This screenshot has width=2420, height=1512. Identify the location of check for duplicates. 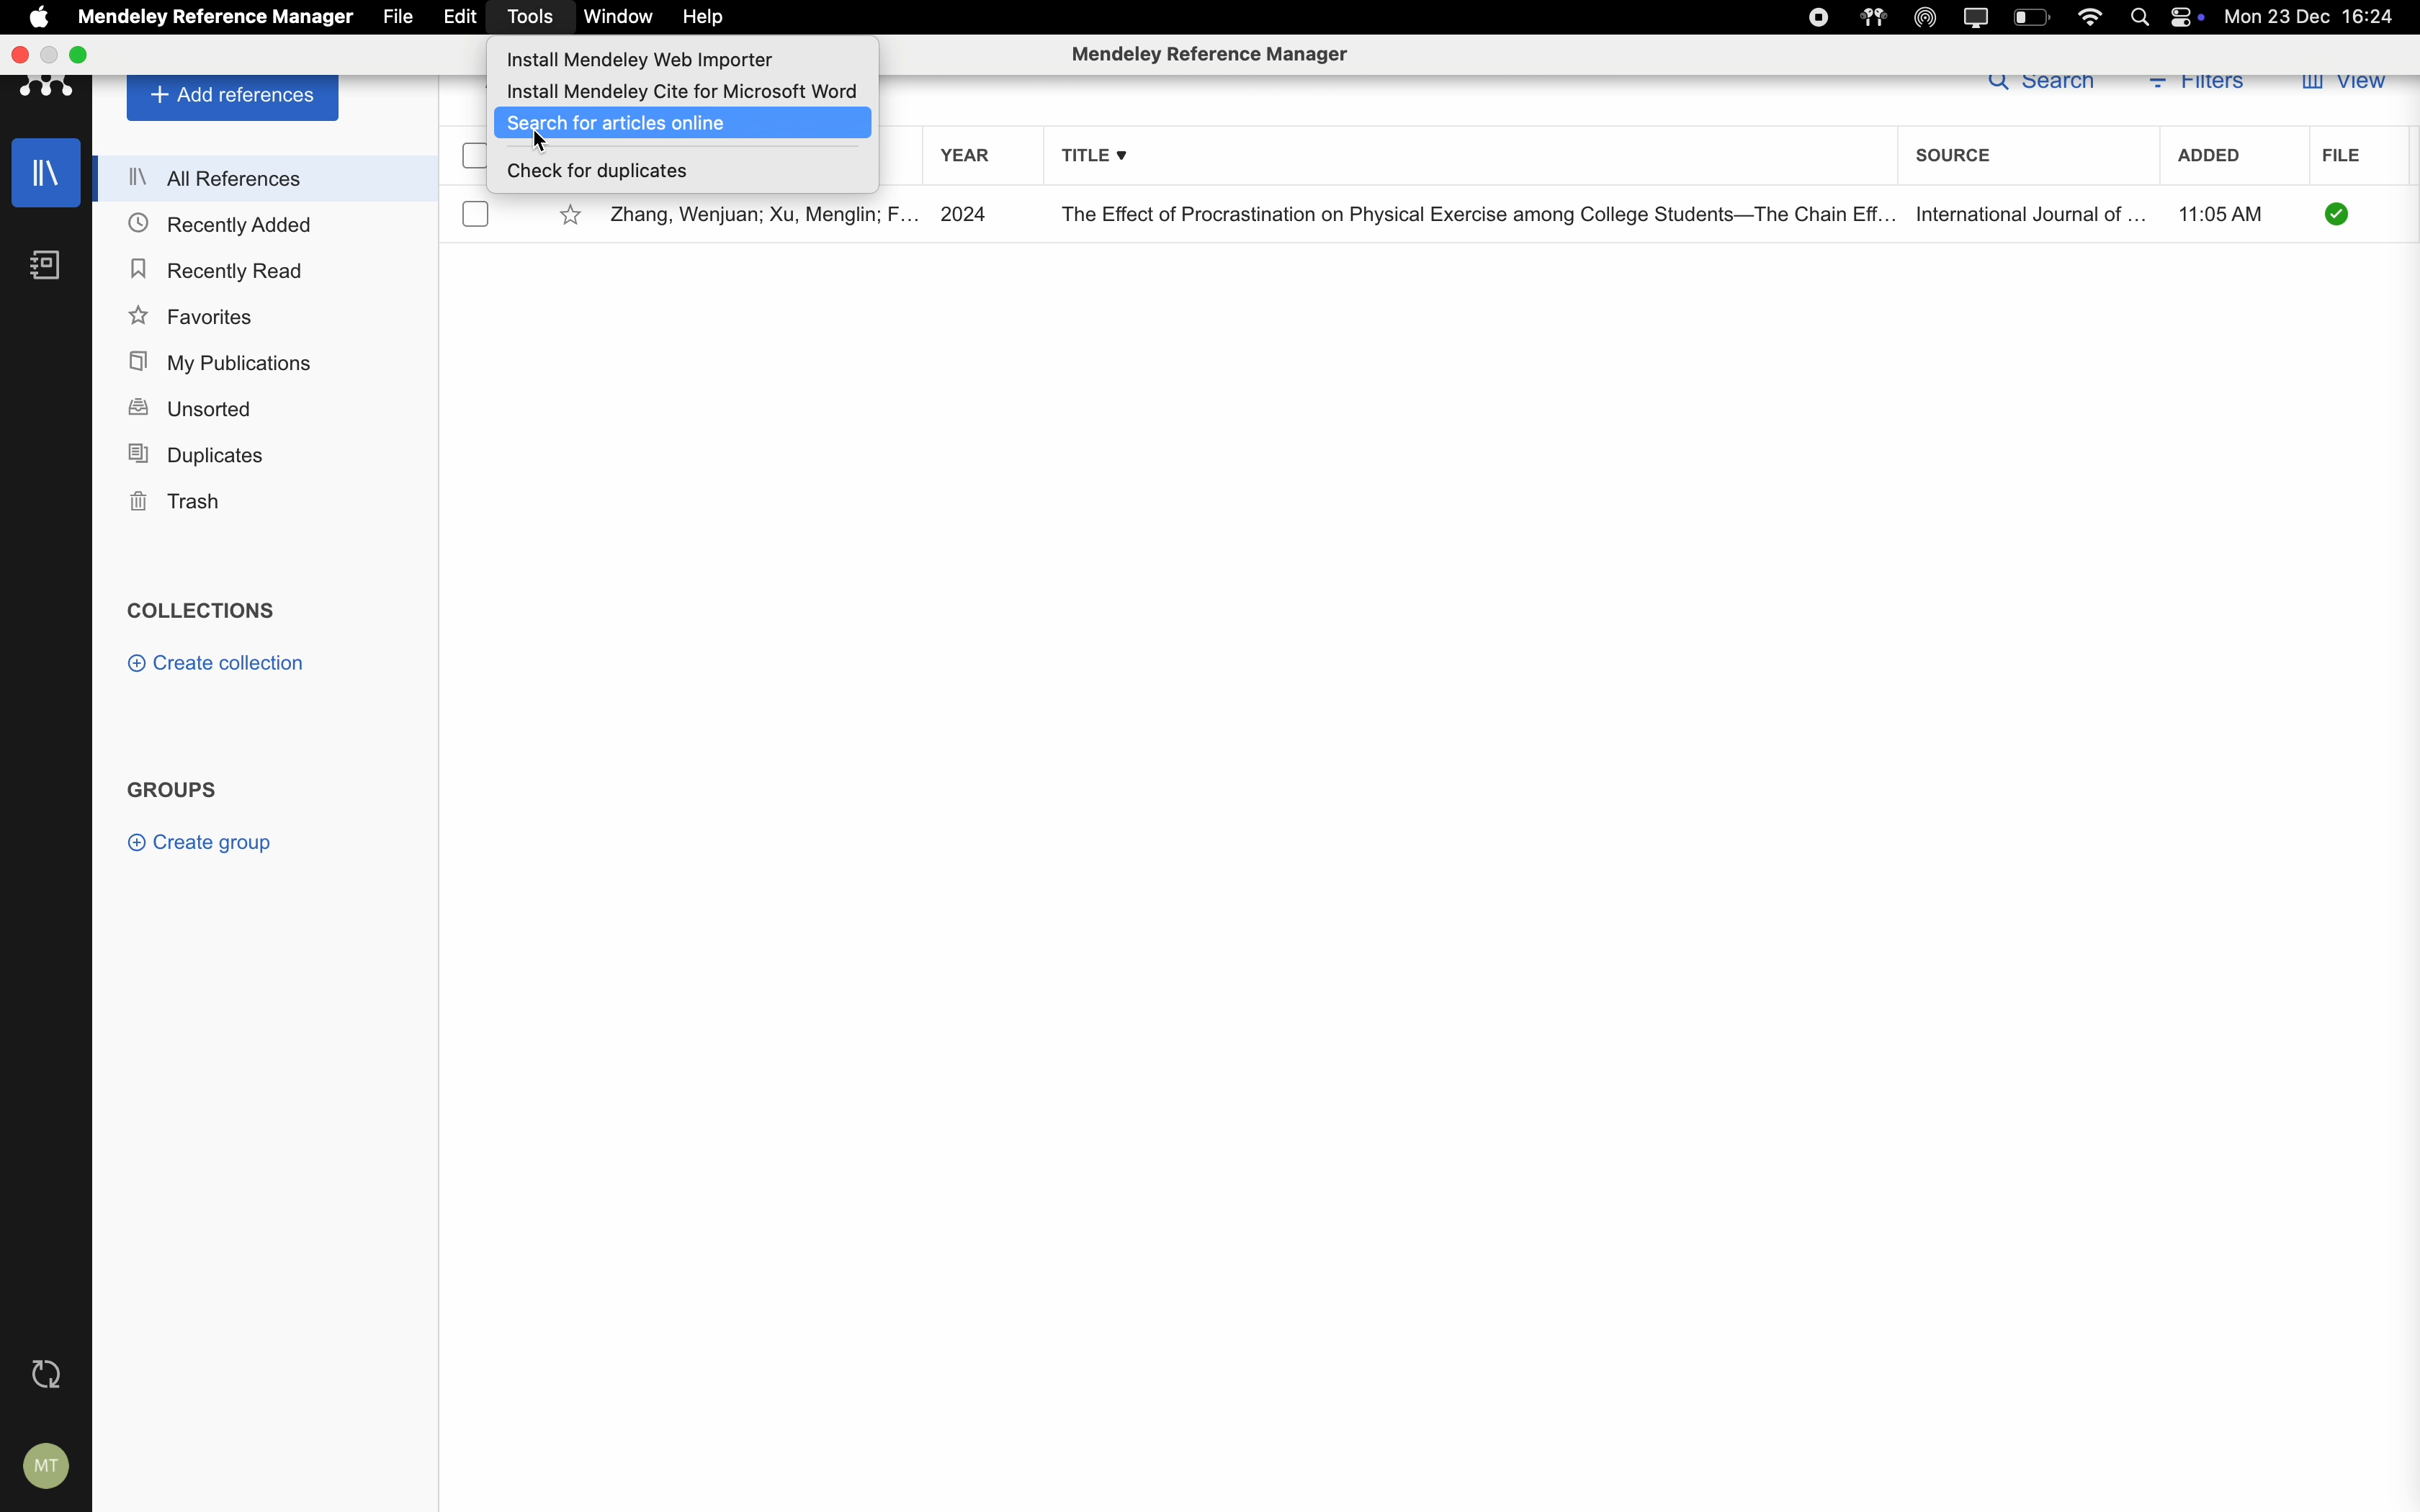
(598, 175).